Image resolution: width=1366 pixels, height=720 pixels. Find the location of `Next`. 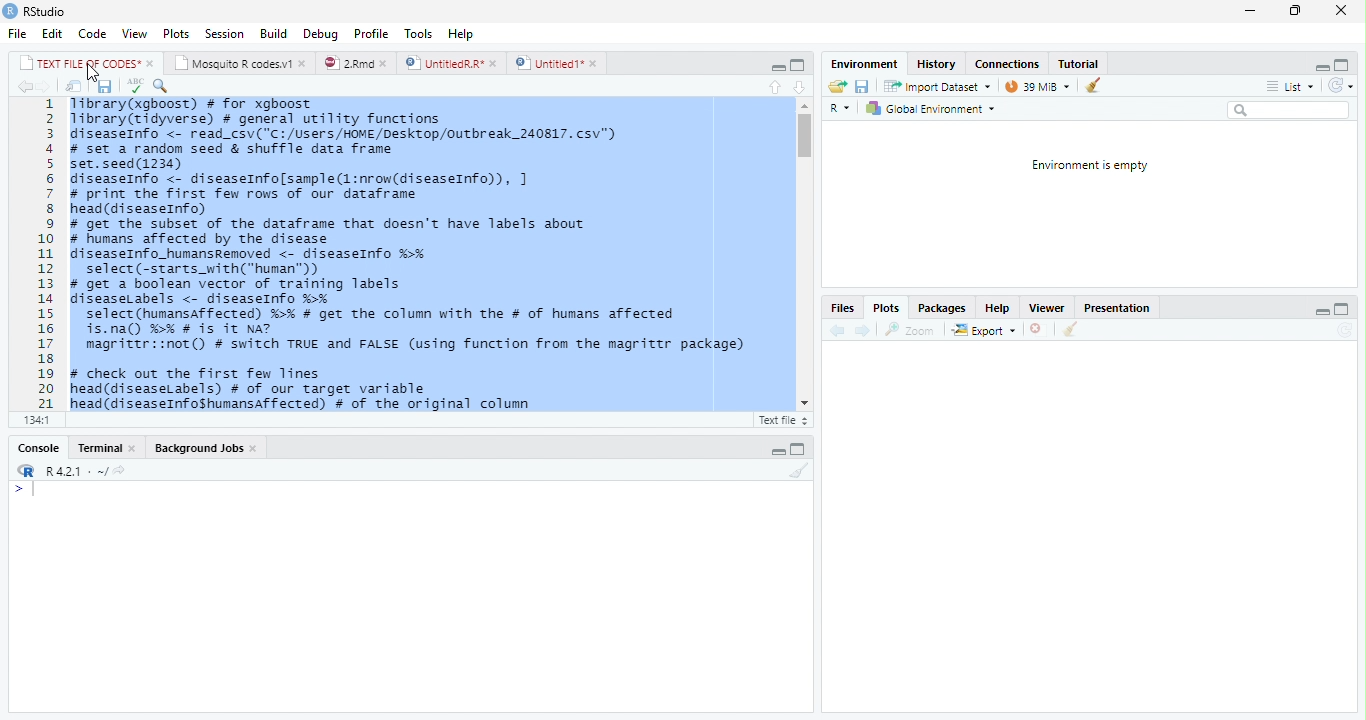

Next is located at coordinates (862, 331).